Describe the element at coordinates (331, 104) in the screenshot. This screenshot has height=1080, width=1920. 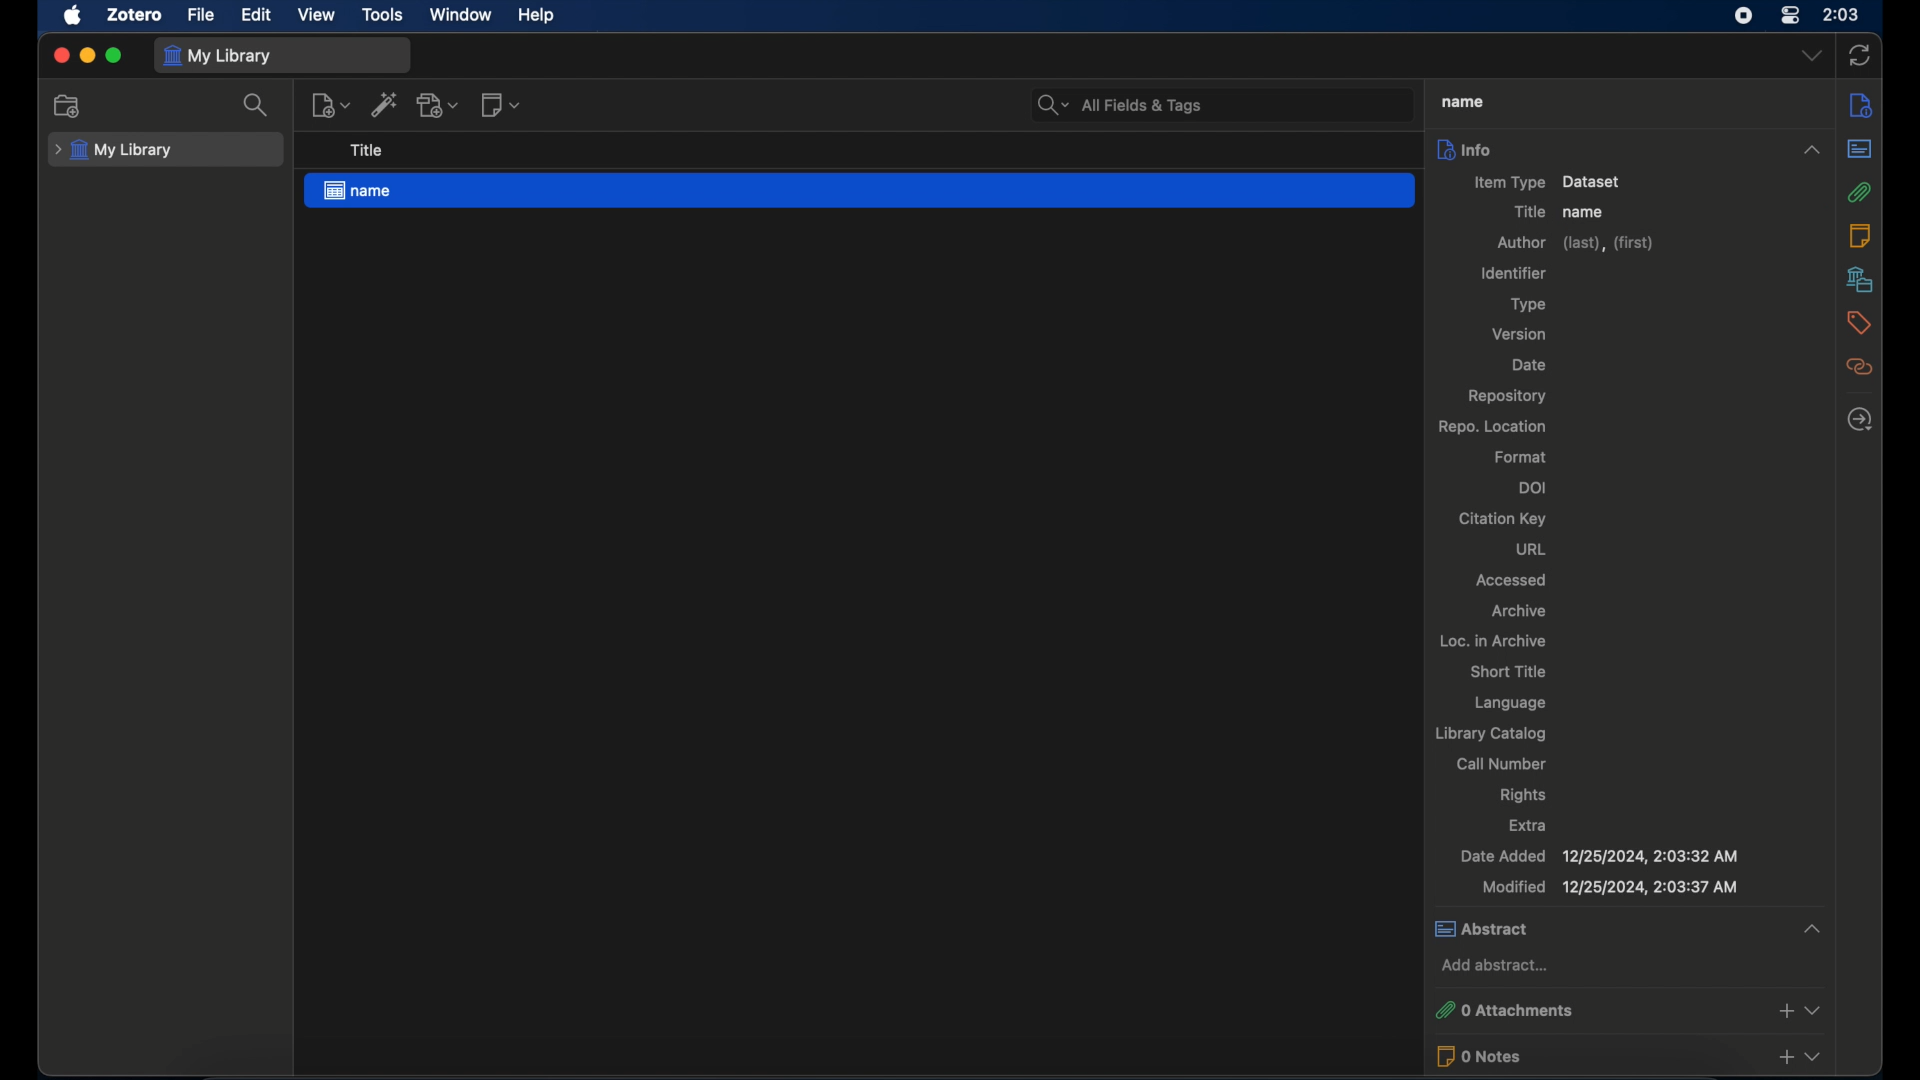
I see `new item` at that location.